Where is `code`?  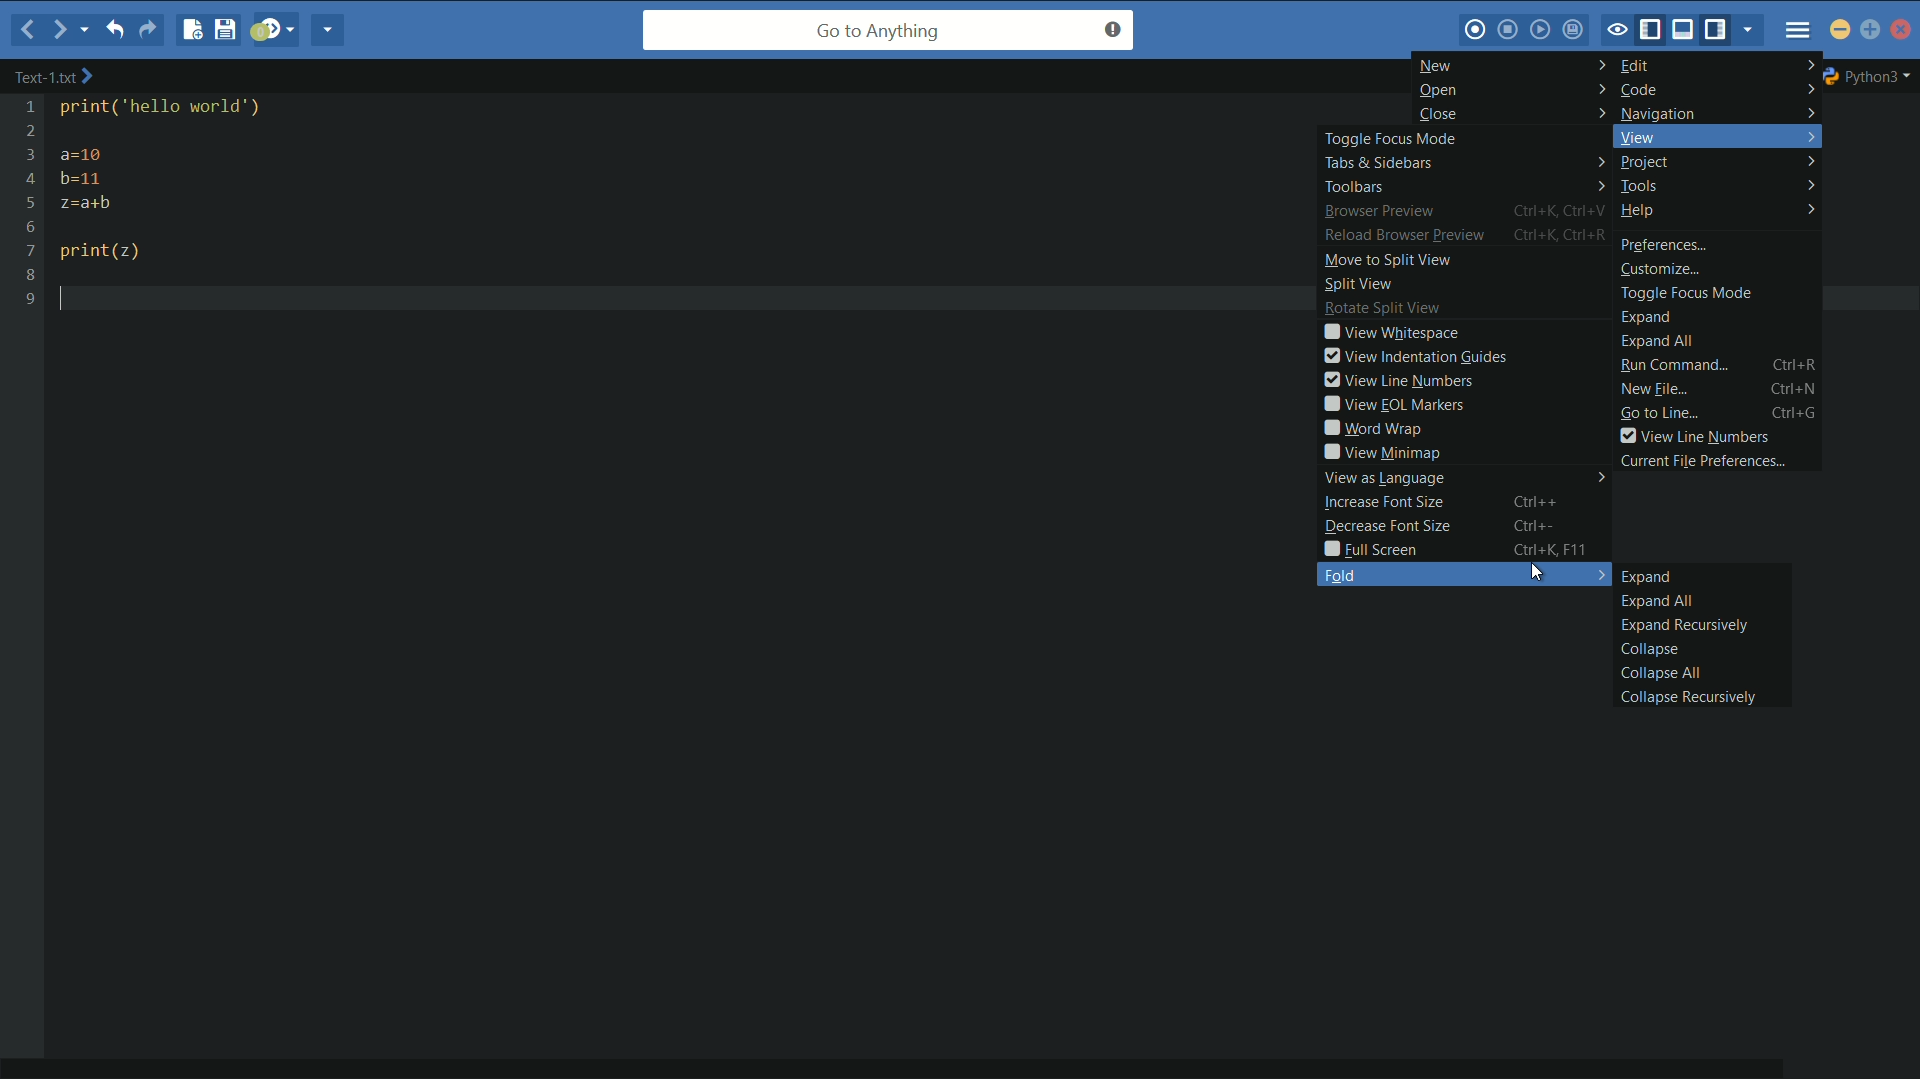 code is located at coordinates (1713, 90).